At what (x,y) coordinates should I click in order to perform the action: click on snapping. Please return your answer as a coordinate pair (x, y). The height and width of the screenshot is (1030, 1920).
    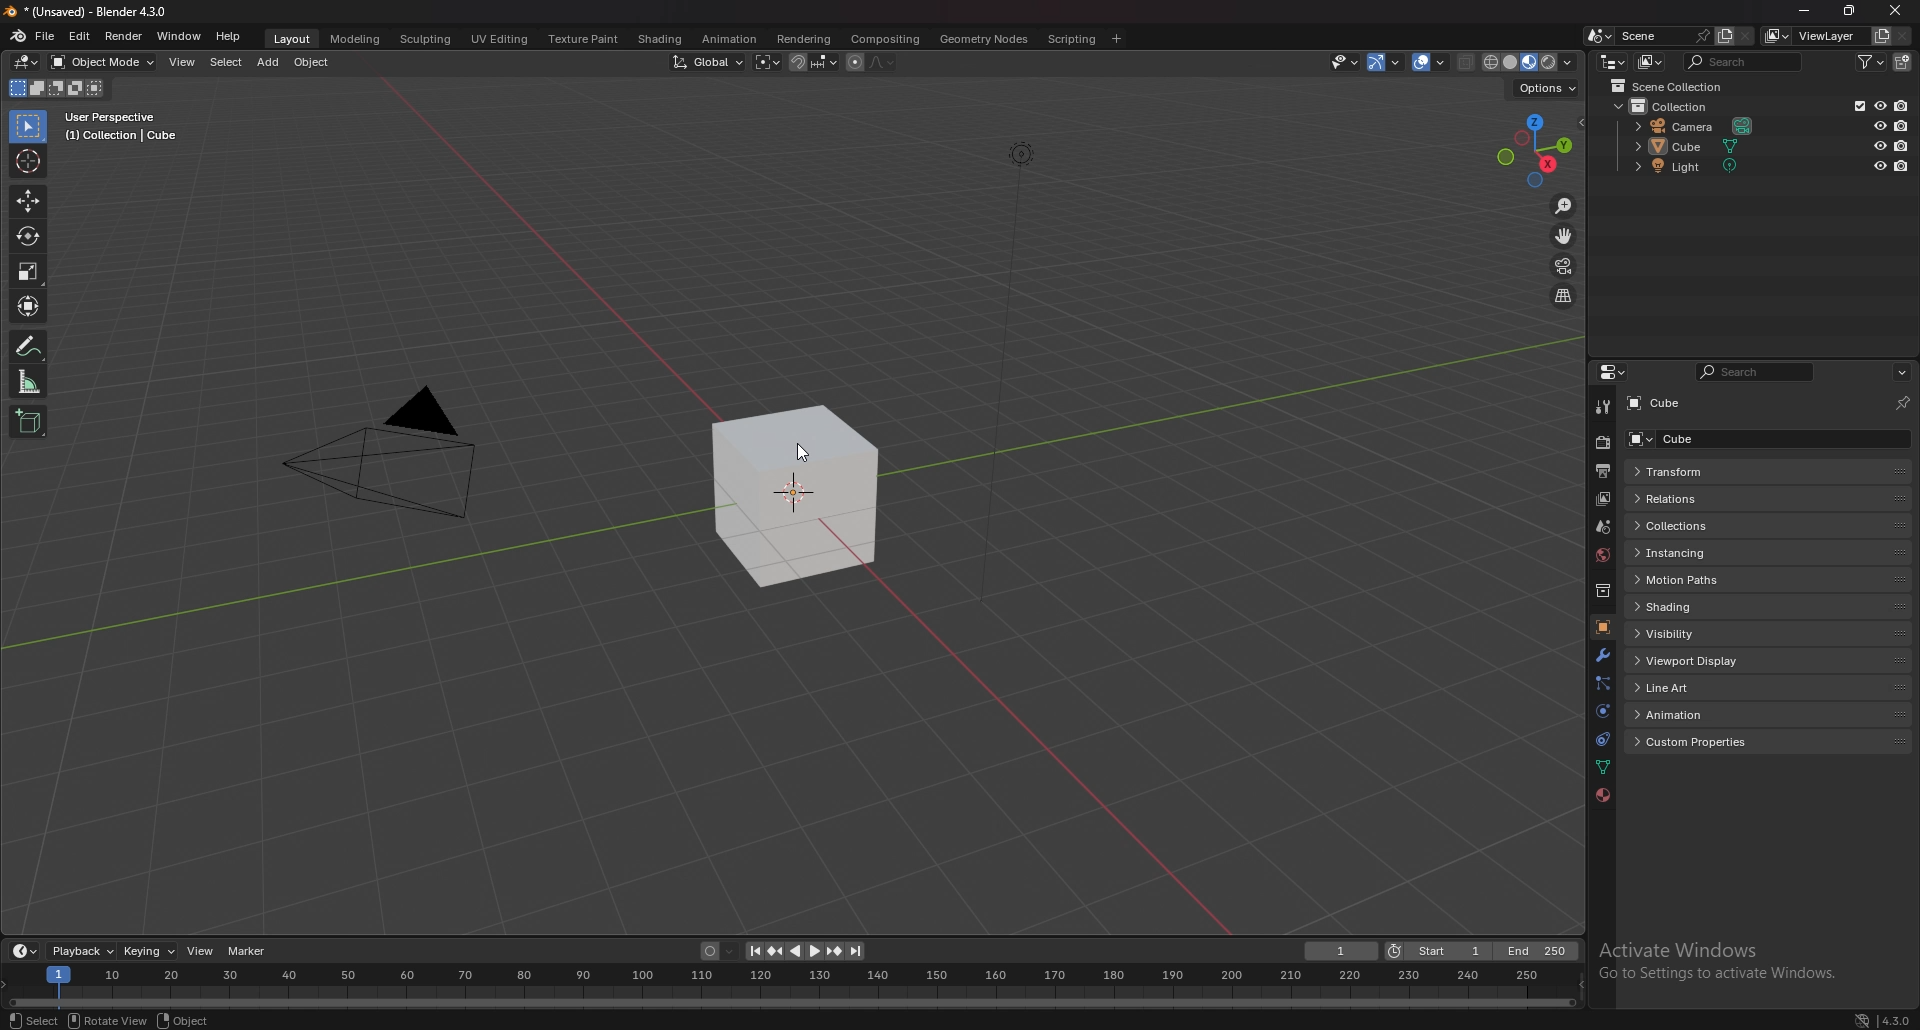
    Looking at the image, I should click on (813, 62).